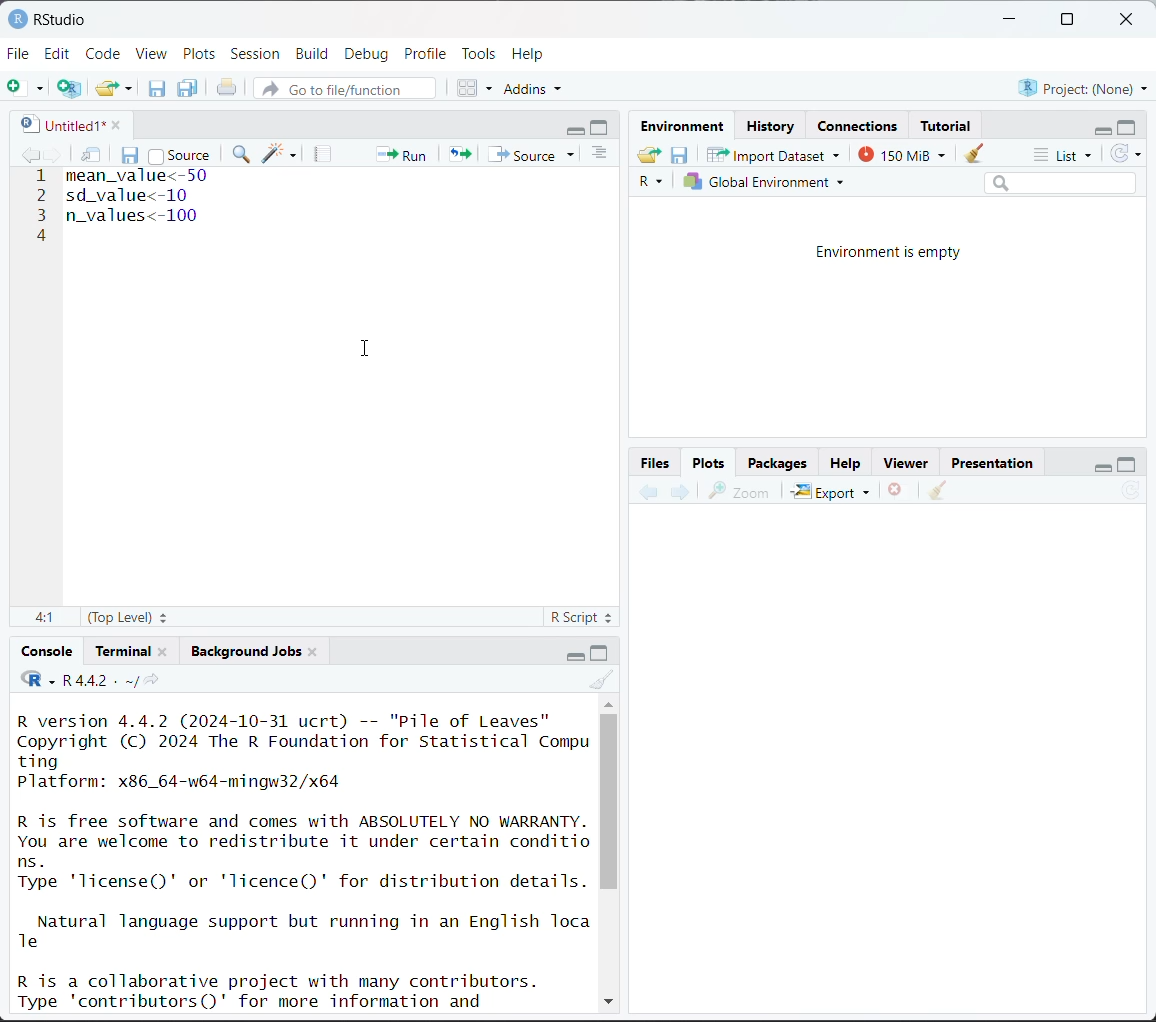 Image resolution: width=1156 pixels, height=1022 pixels. I want to click on re-run, so click(458, 153).